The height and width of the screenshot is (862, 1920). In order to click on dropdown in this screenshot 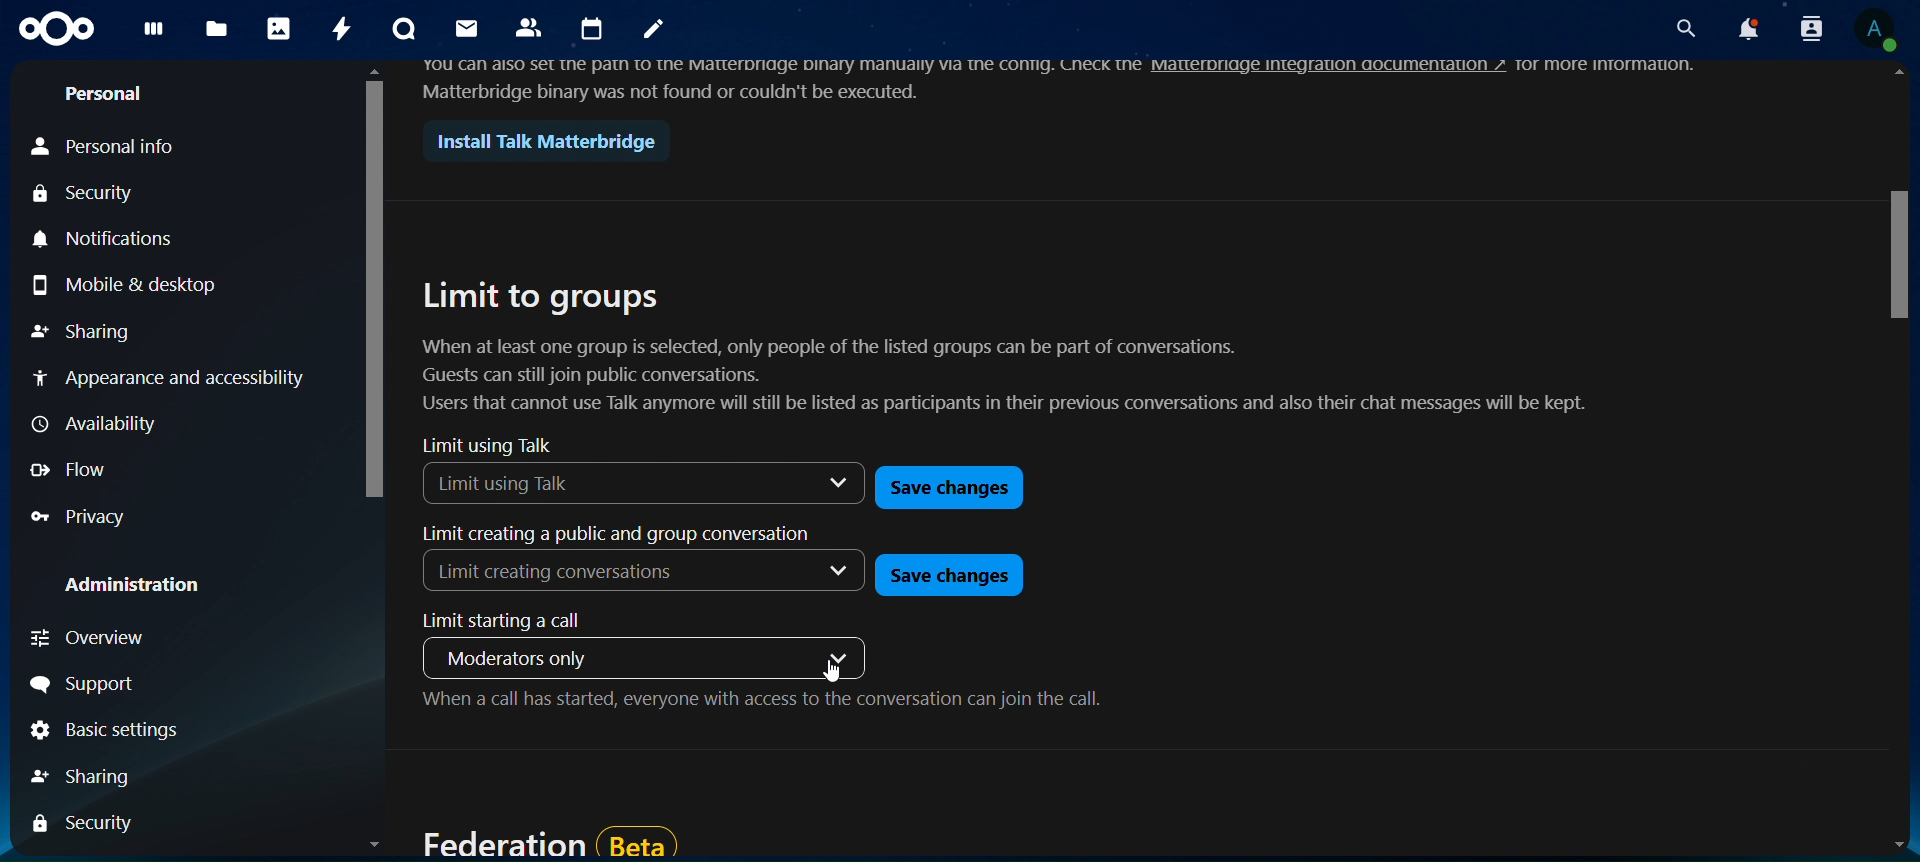, I will do `click(840, 655)`.